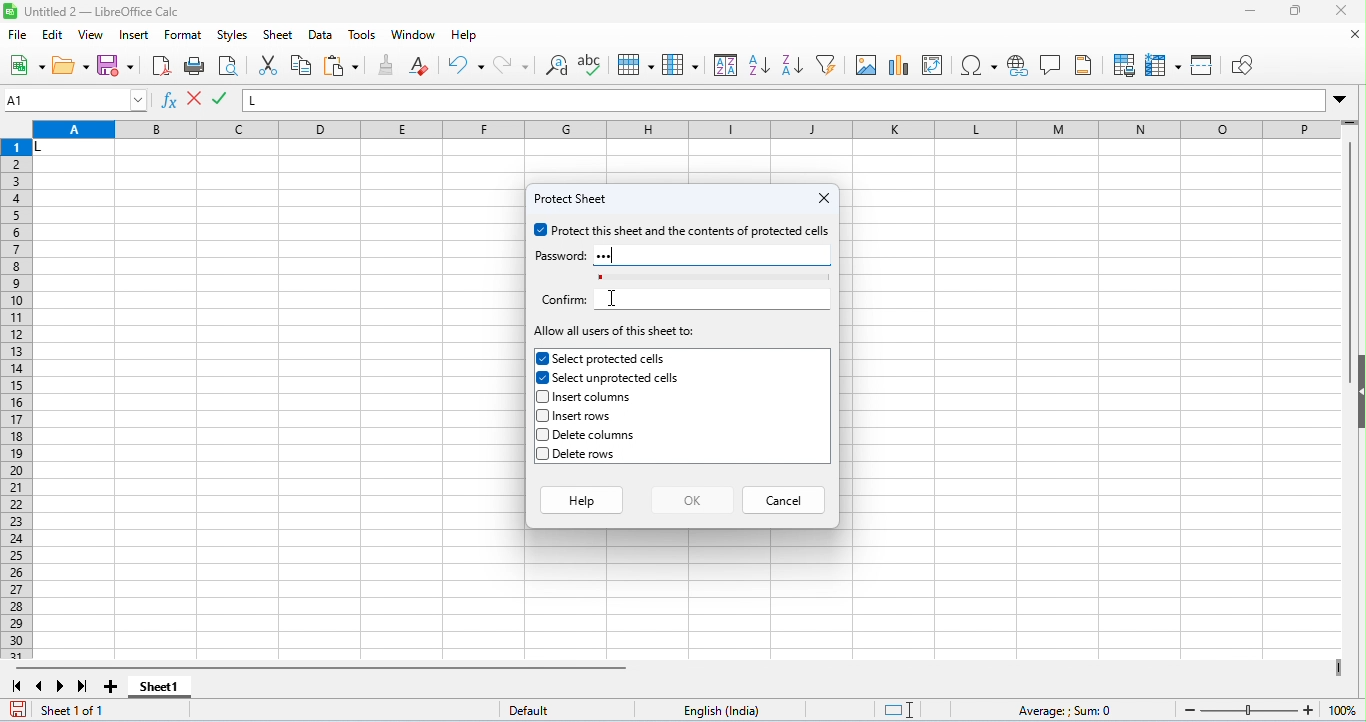 This screenshot has width=1366, height=722. I want to click on insert columns, so click(590, 398).